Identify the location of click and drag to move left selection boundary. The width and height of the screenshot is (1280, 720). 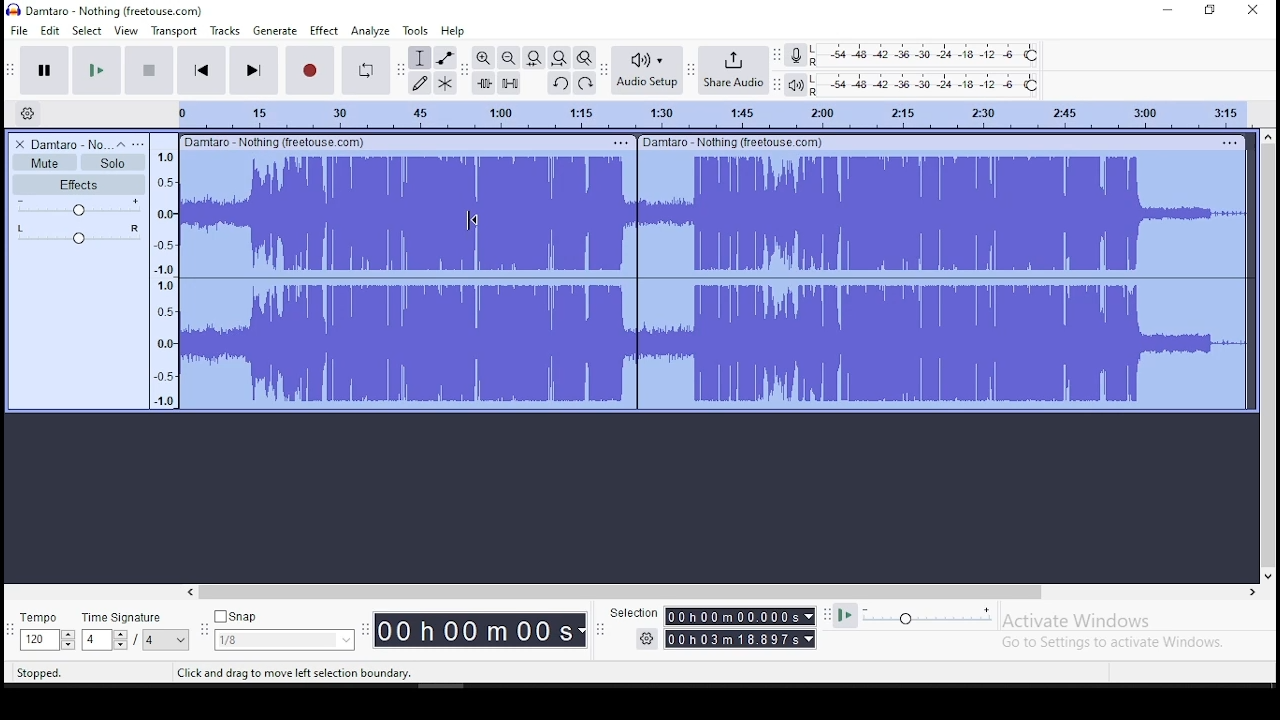
(295, 673).